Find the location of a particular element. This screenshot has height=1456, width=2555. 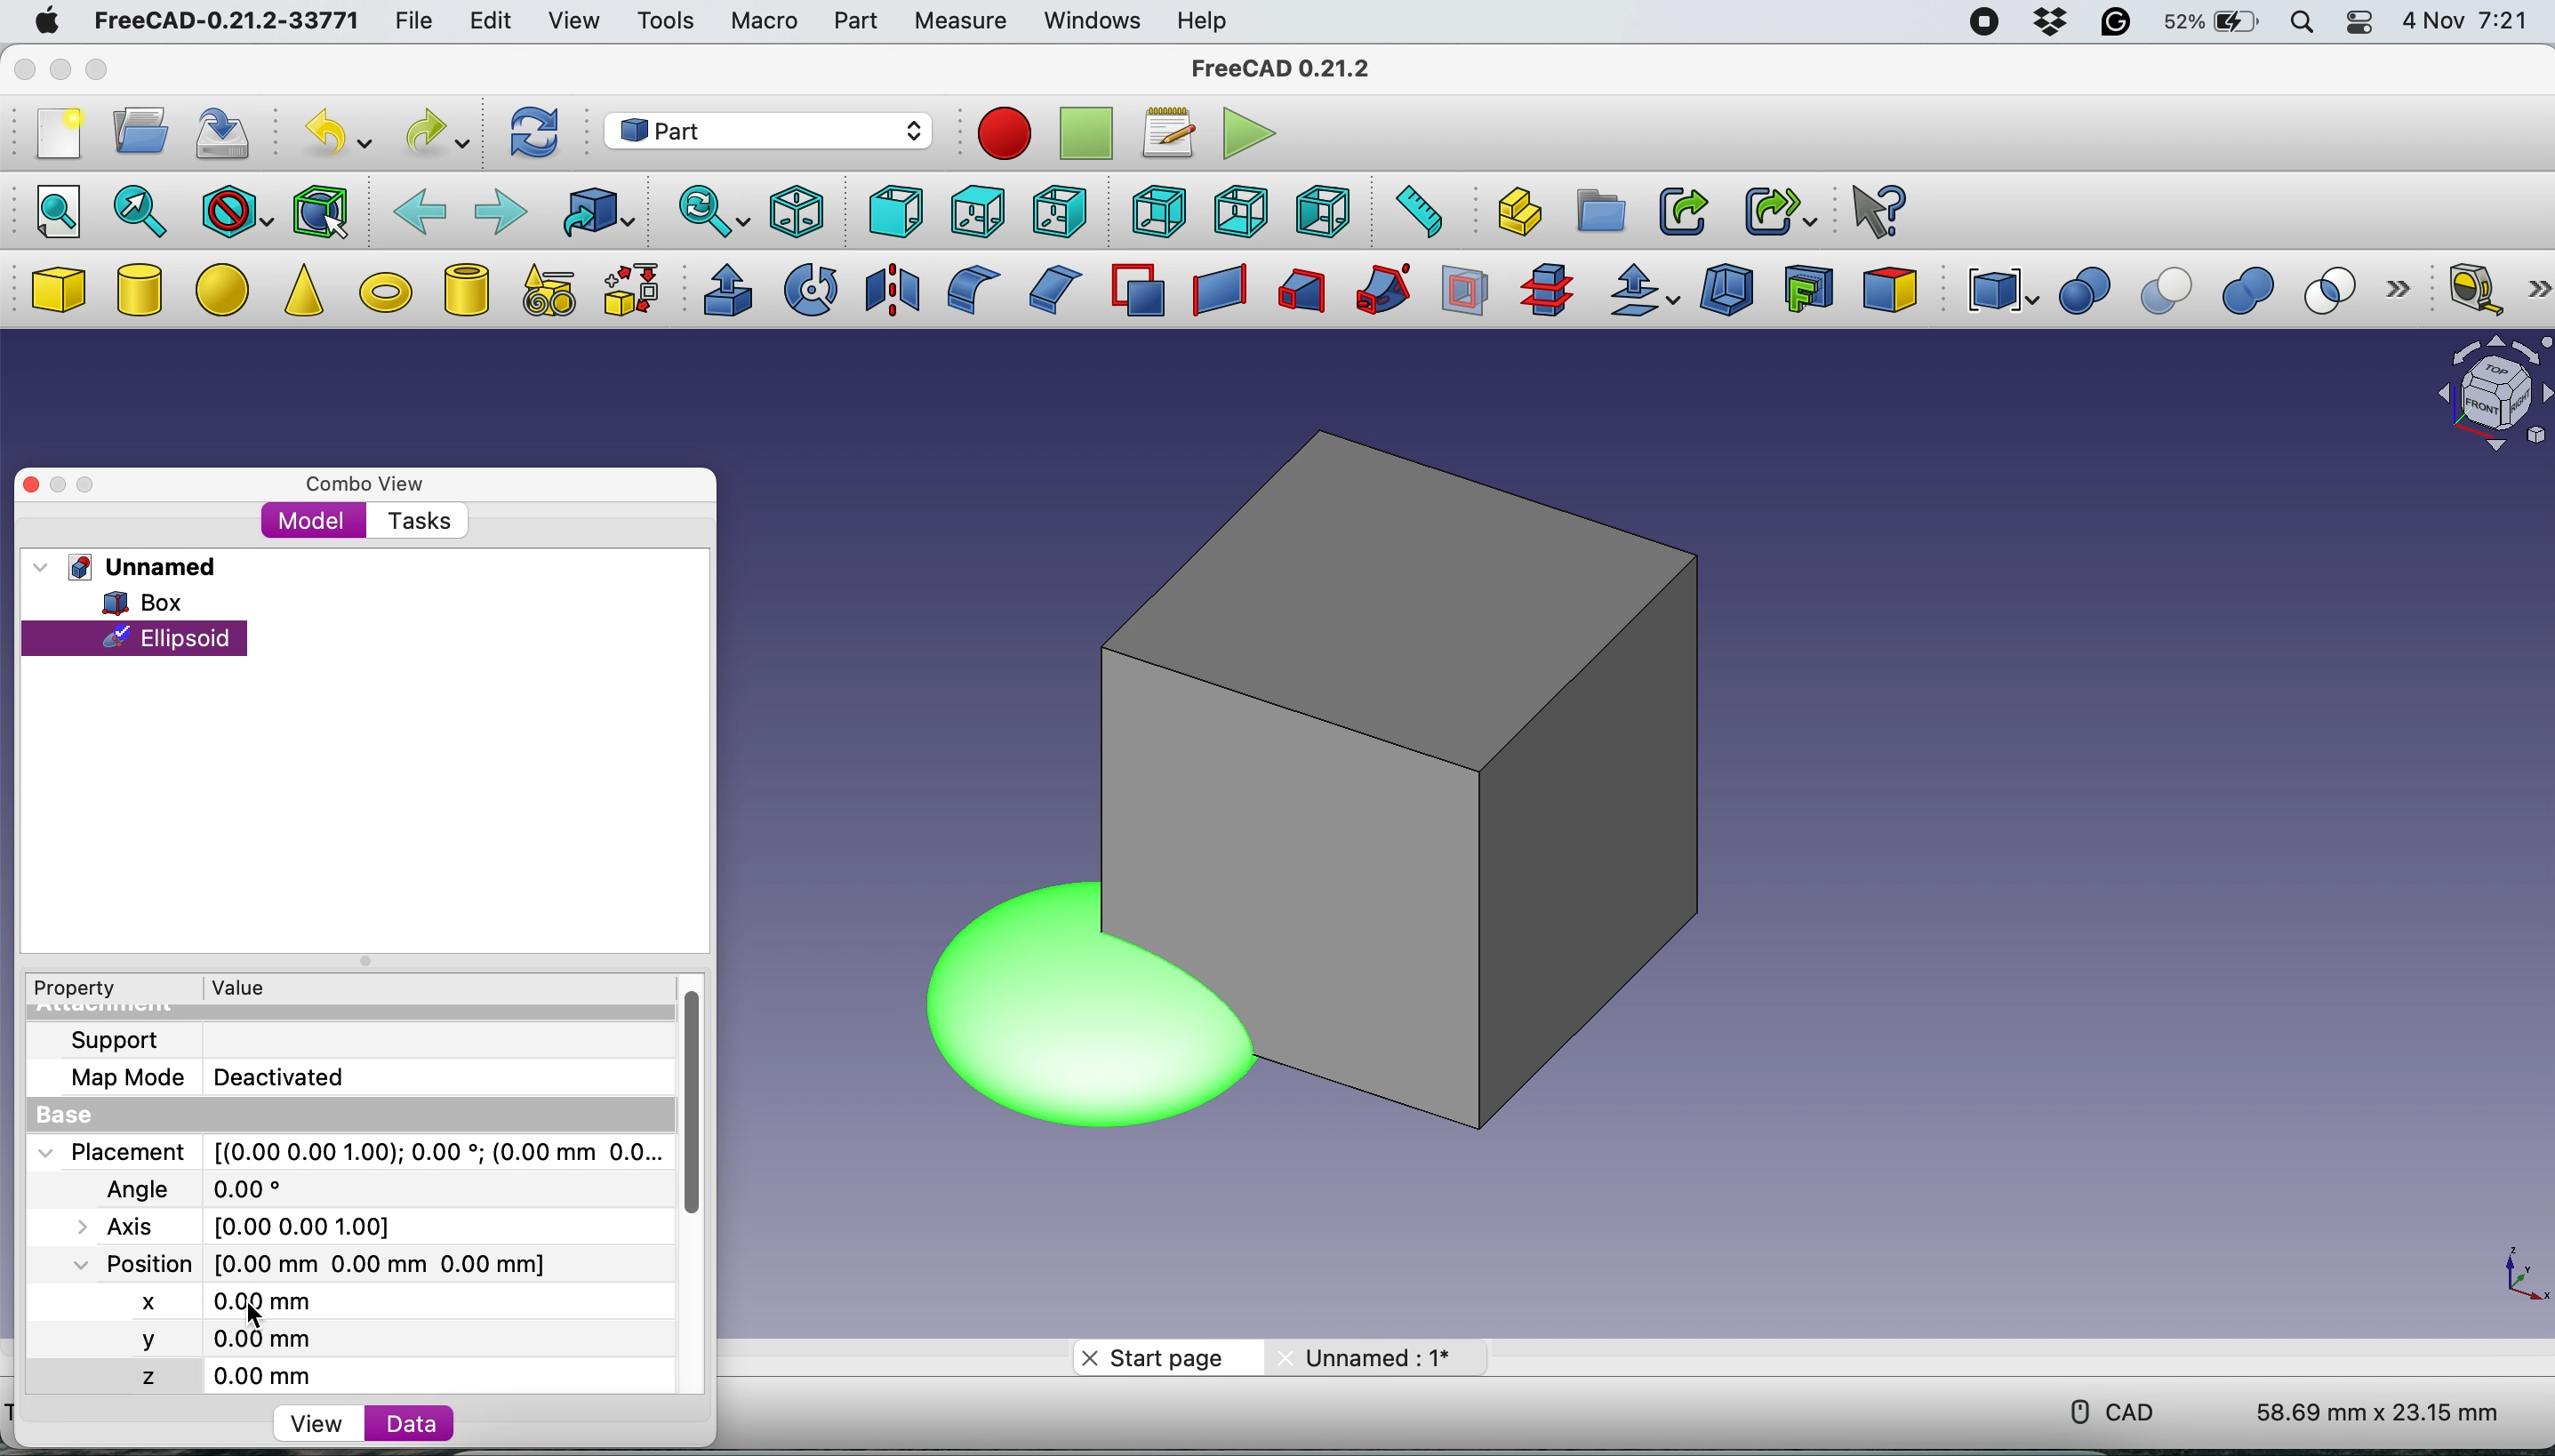

minimise is located at coordinates (56, 70).